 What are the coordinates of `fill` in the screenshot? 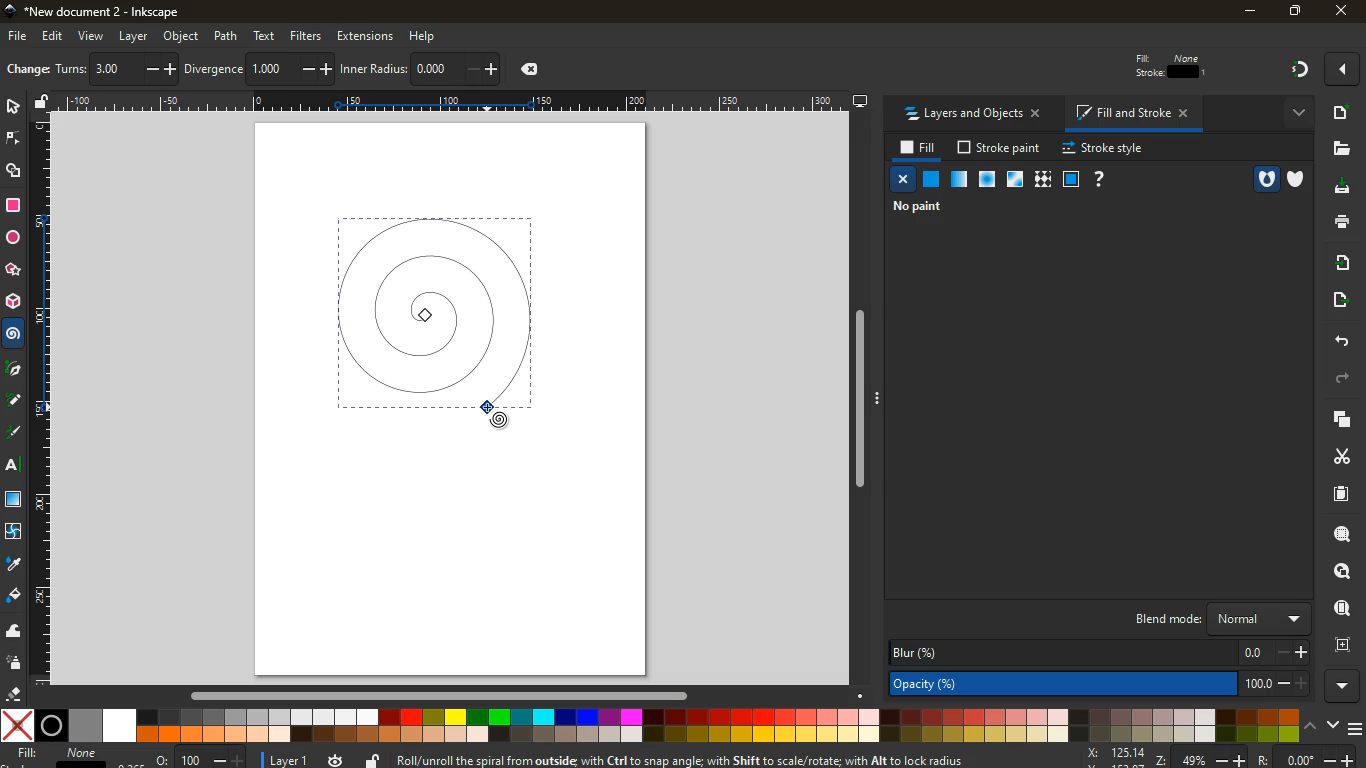 It's located at (919, 148).